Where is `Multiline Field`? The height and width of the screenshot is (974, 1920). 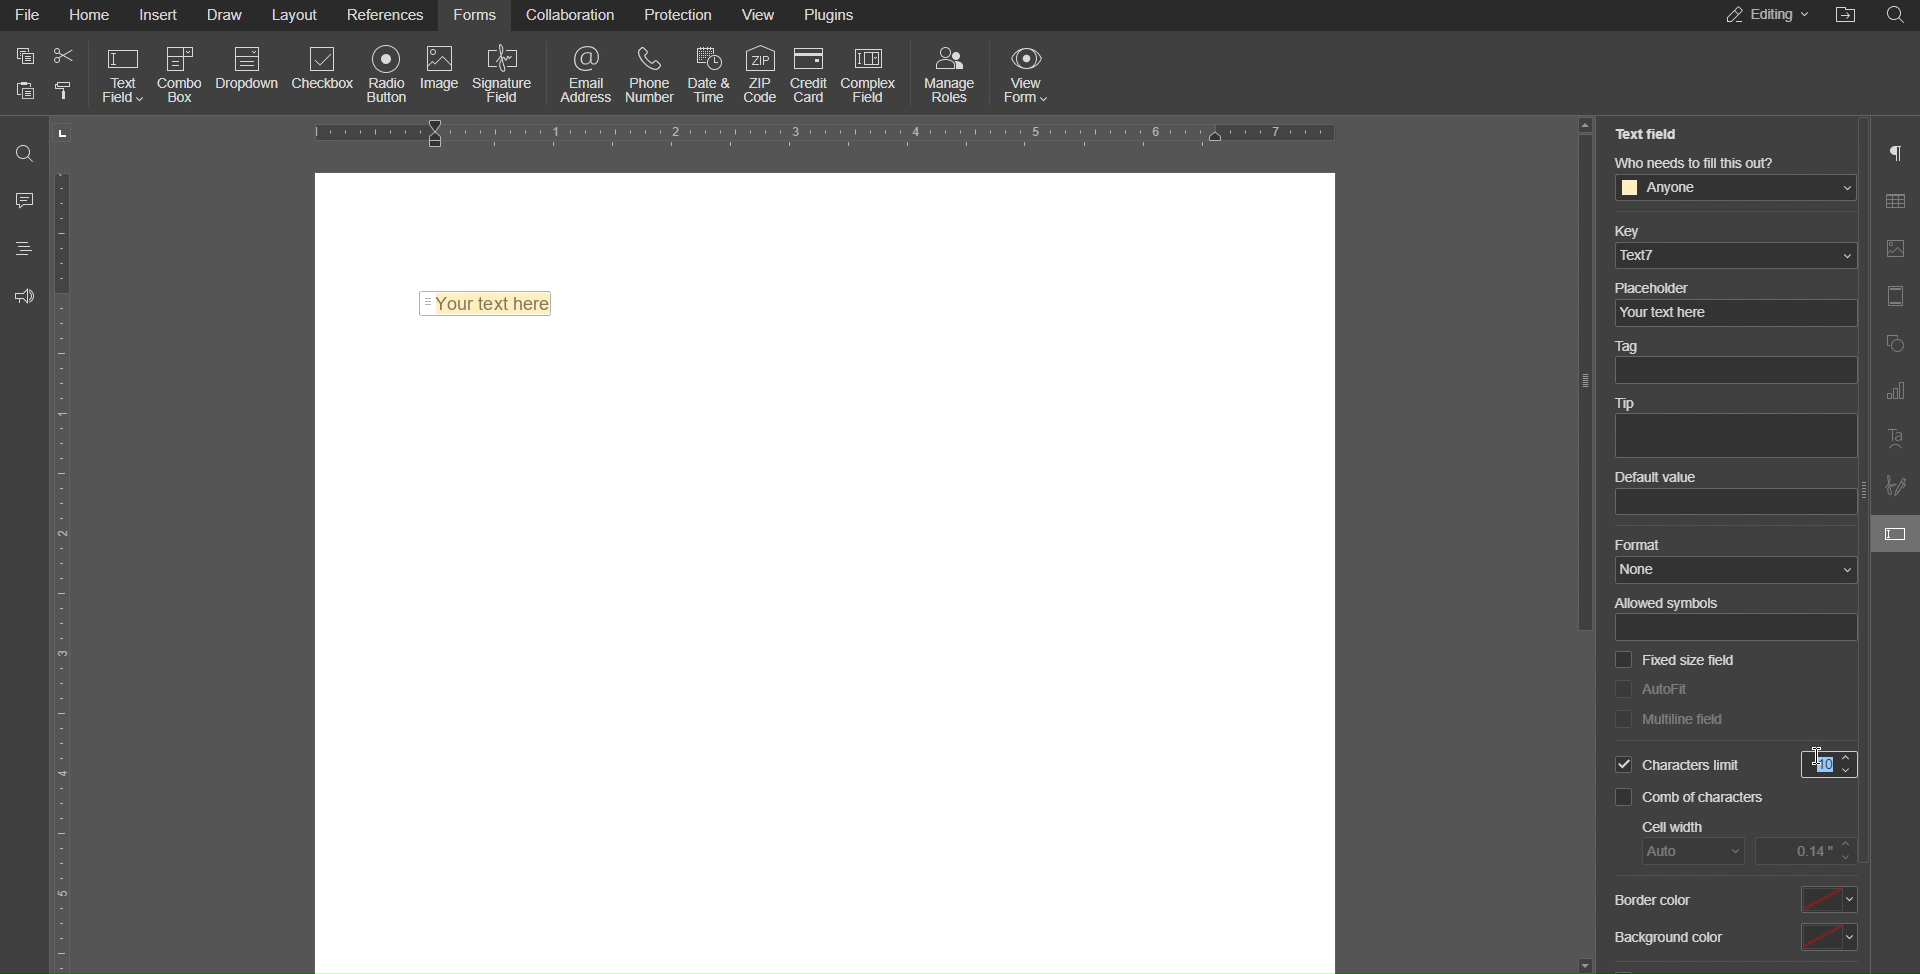 Multiline Field is located at coordinates (1669, 720).